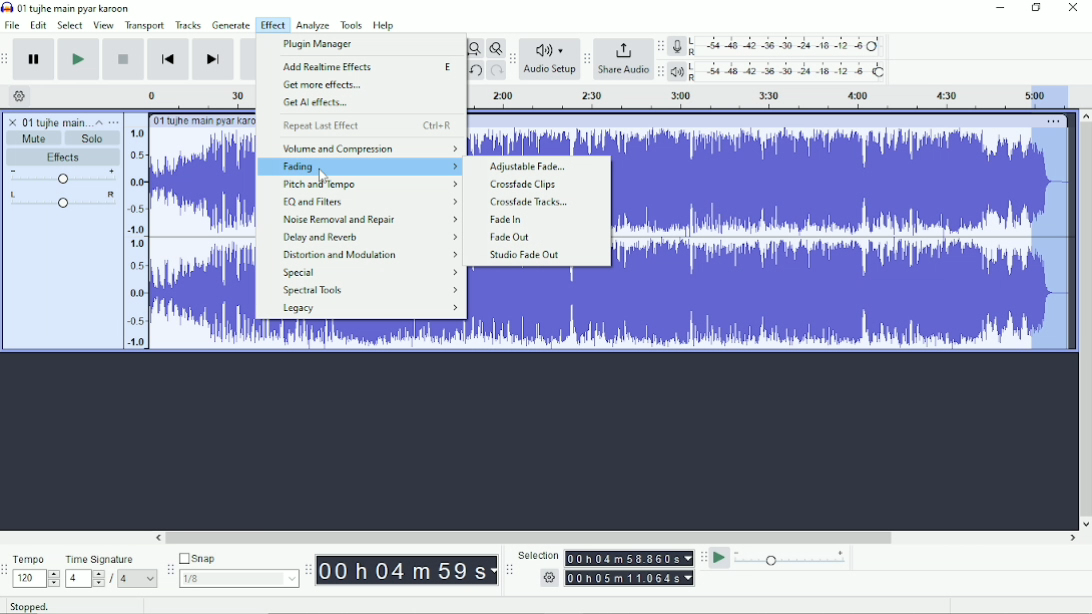 This screenshot has height=614, width=1092. I want to click on Close, so click(1074, 7).